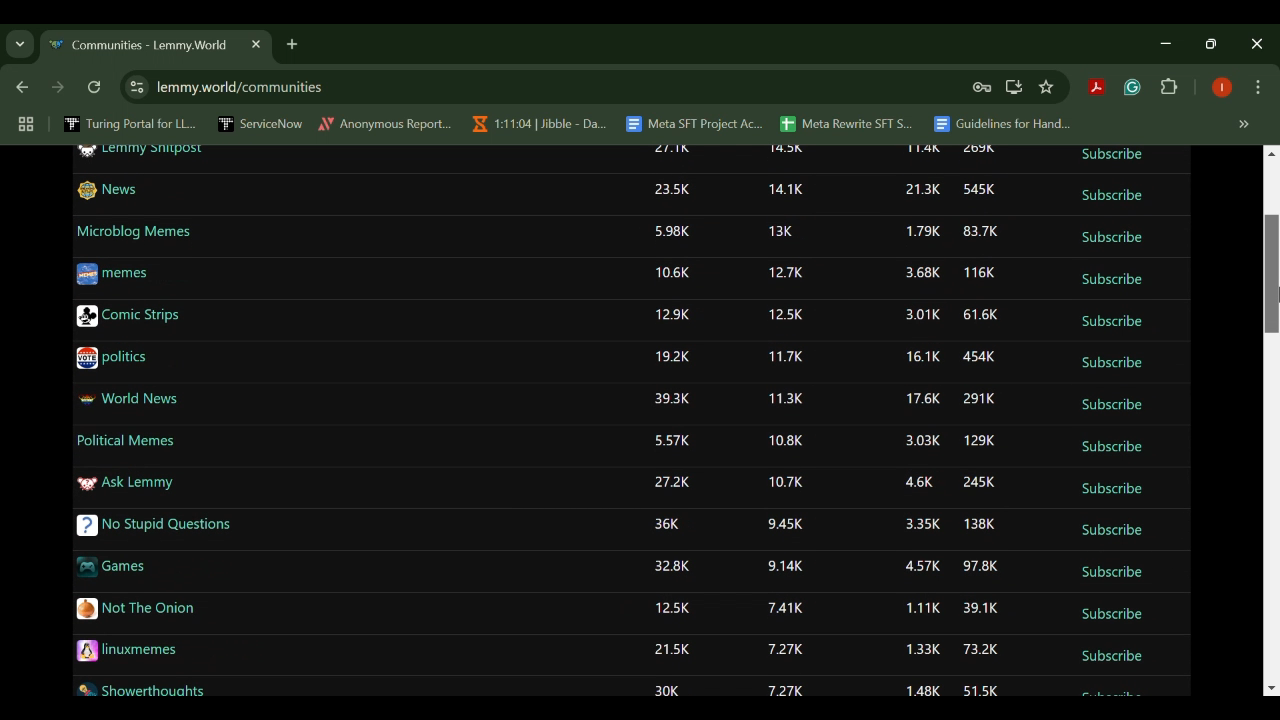 The width and height of the screenshot is (1280, 720). I want to click on 97.8K, so click(982, 566).